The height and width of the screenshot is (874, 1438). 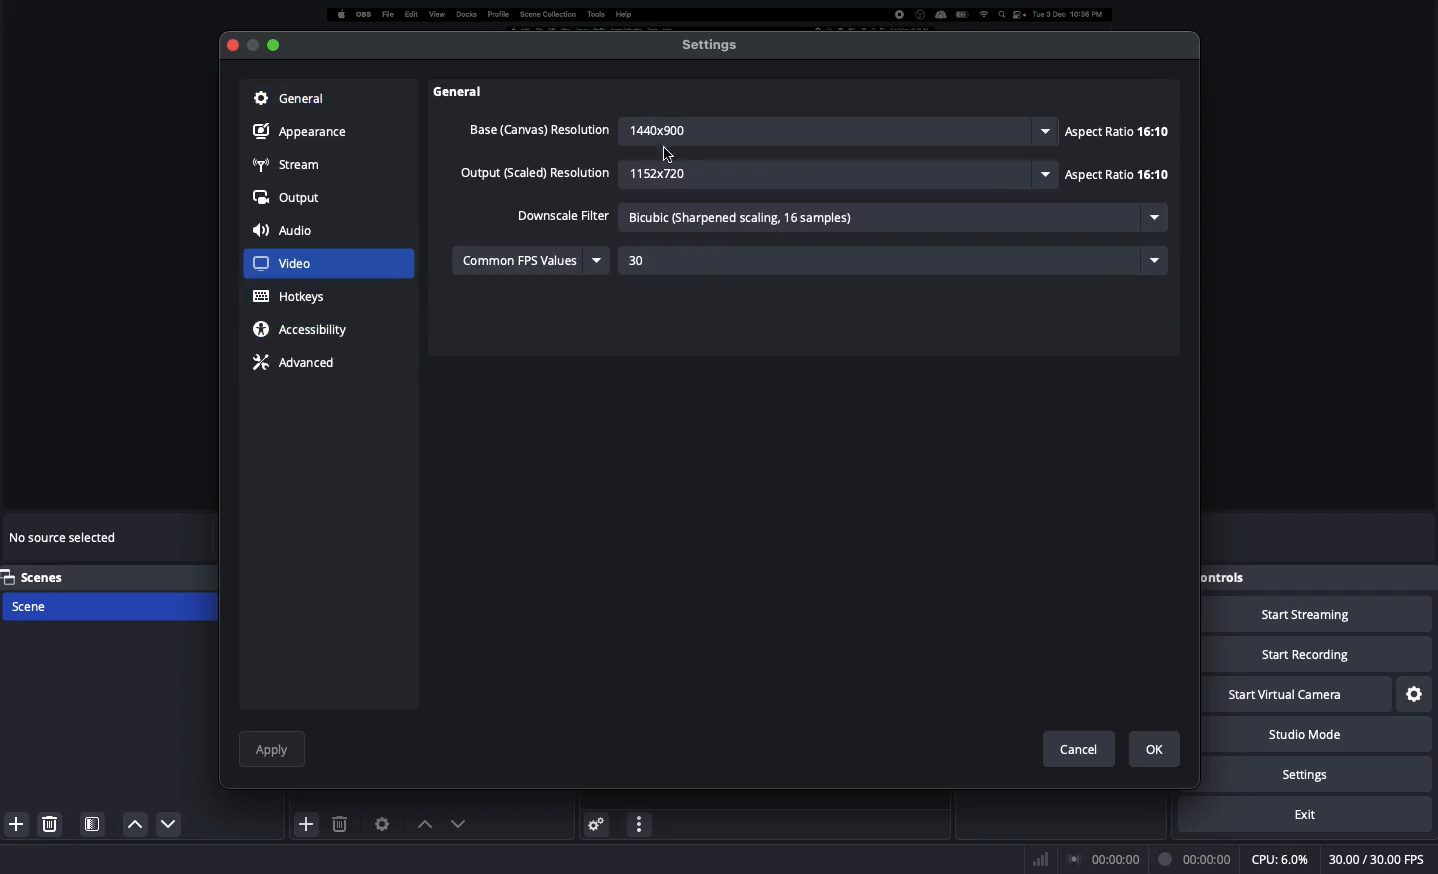 I want to click on Appearance, so click(x=305, y=130).